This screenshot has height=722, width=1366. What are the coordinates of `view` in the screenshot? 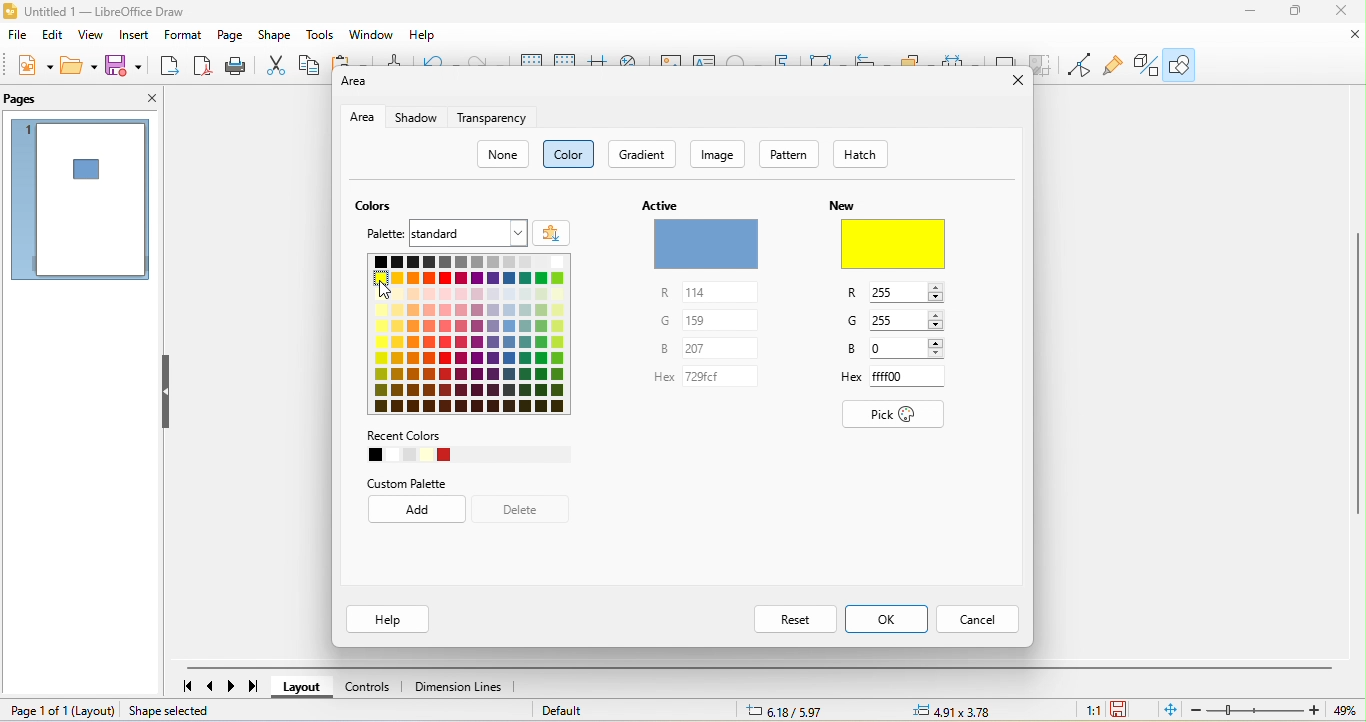 It's located at (89, 37).